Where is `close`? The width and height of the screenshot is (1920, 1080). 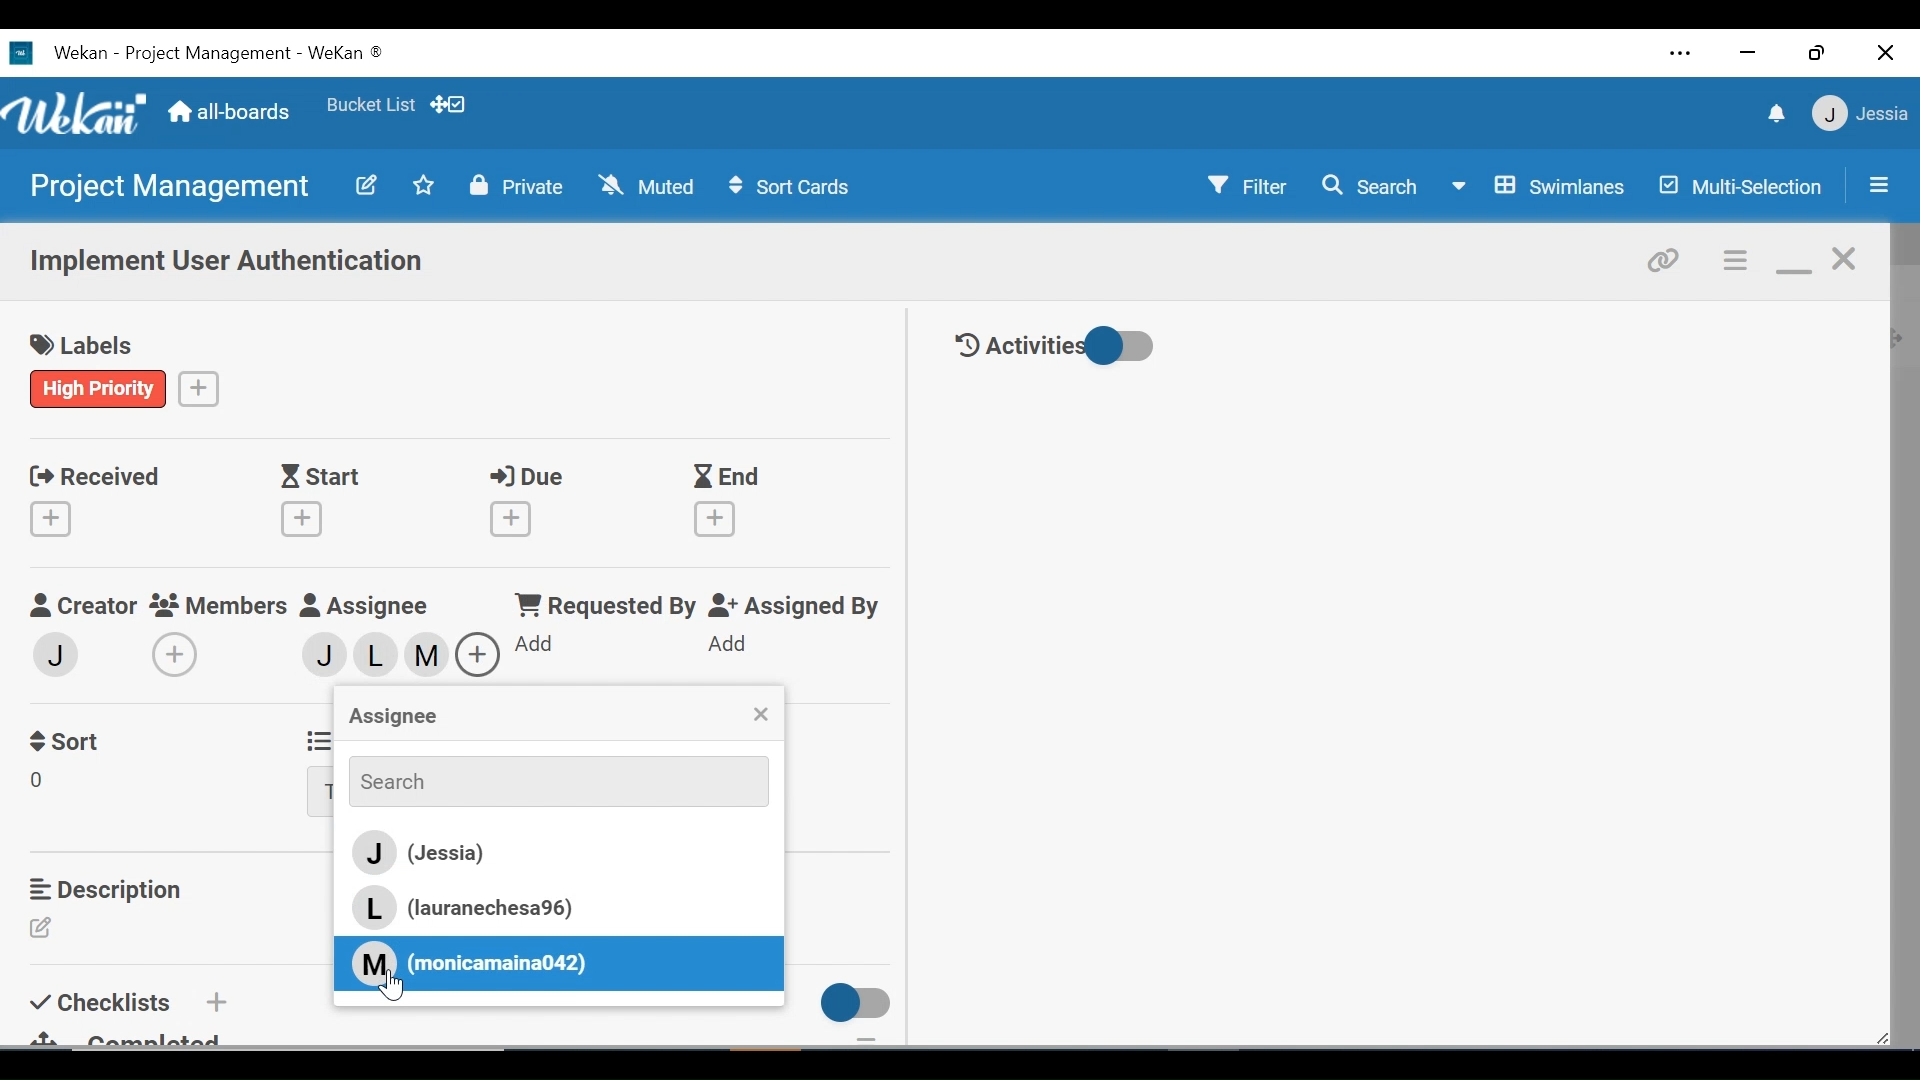
close is located at coordinates (1846, 260).